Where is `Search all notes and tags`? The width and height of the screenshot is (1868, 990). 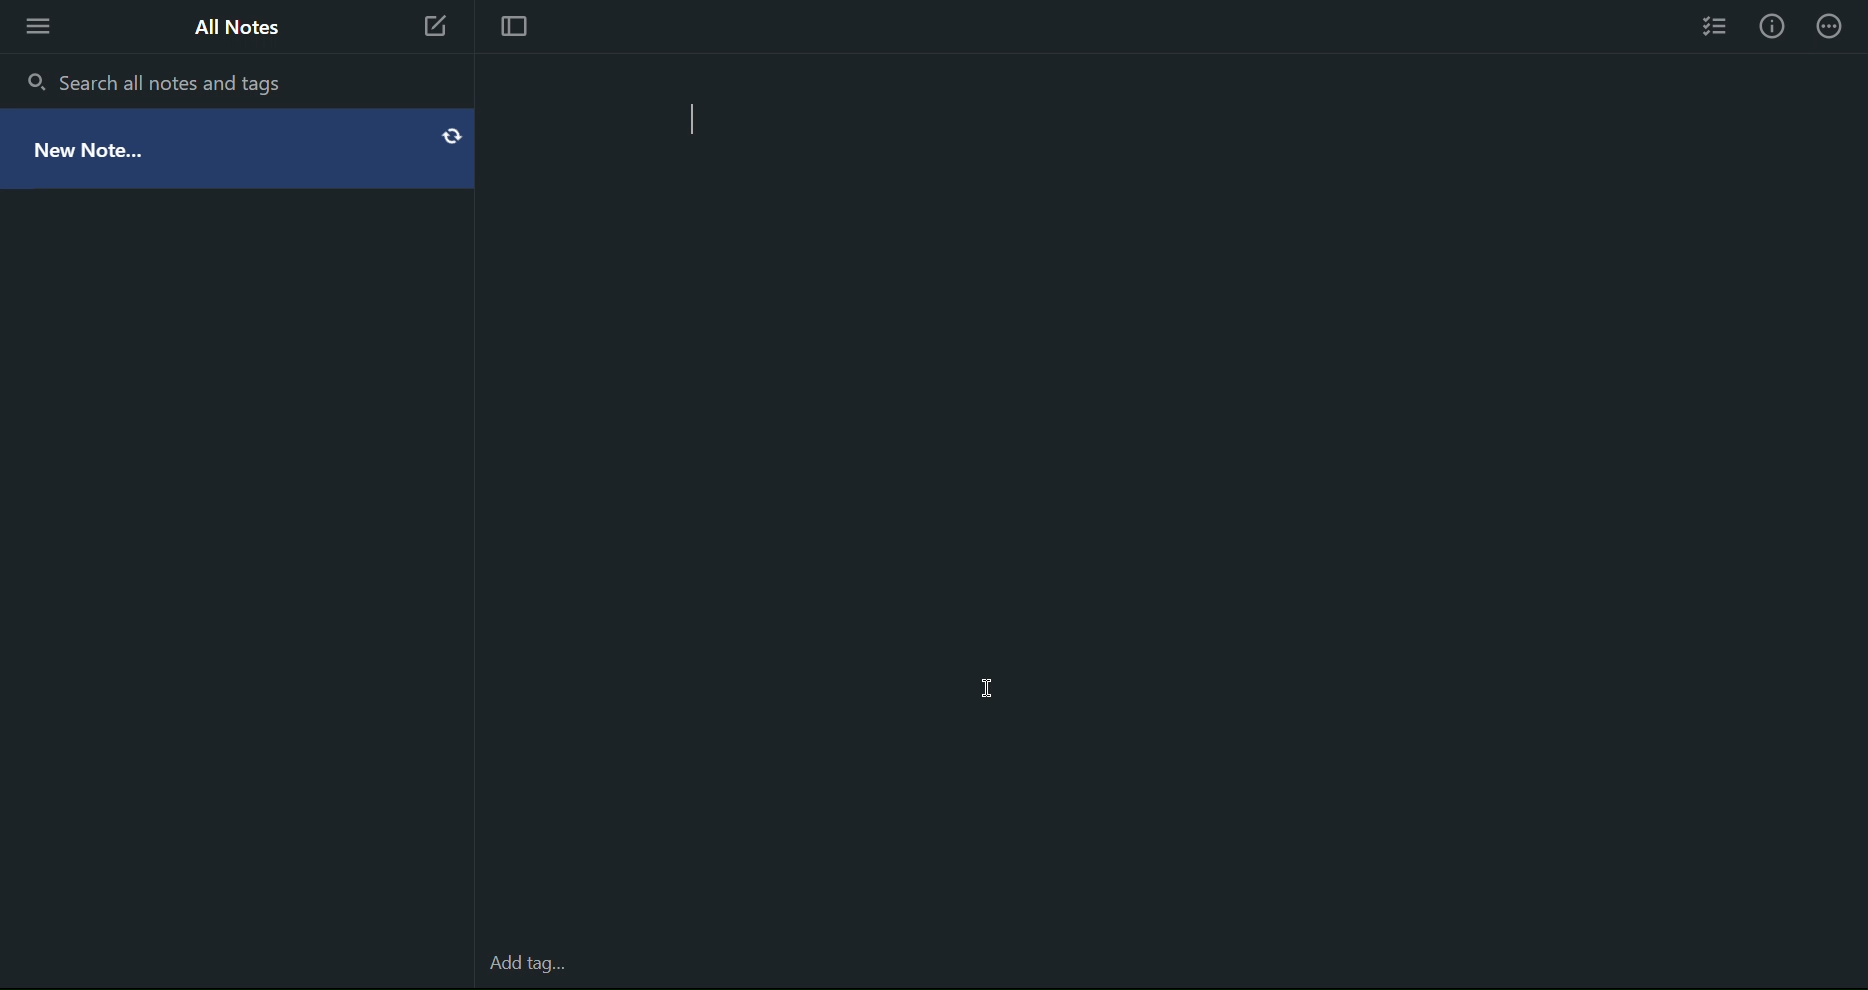 Search all notes and tags is located at coordinates (174, 80).